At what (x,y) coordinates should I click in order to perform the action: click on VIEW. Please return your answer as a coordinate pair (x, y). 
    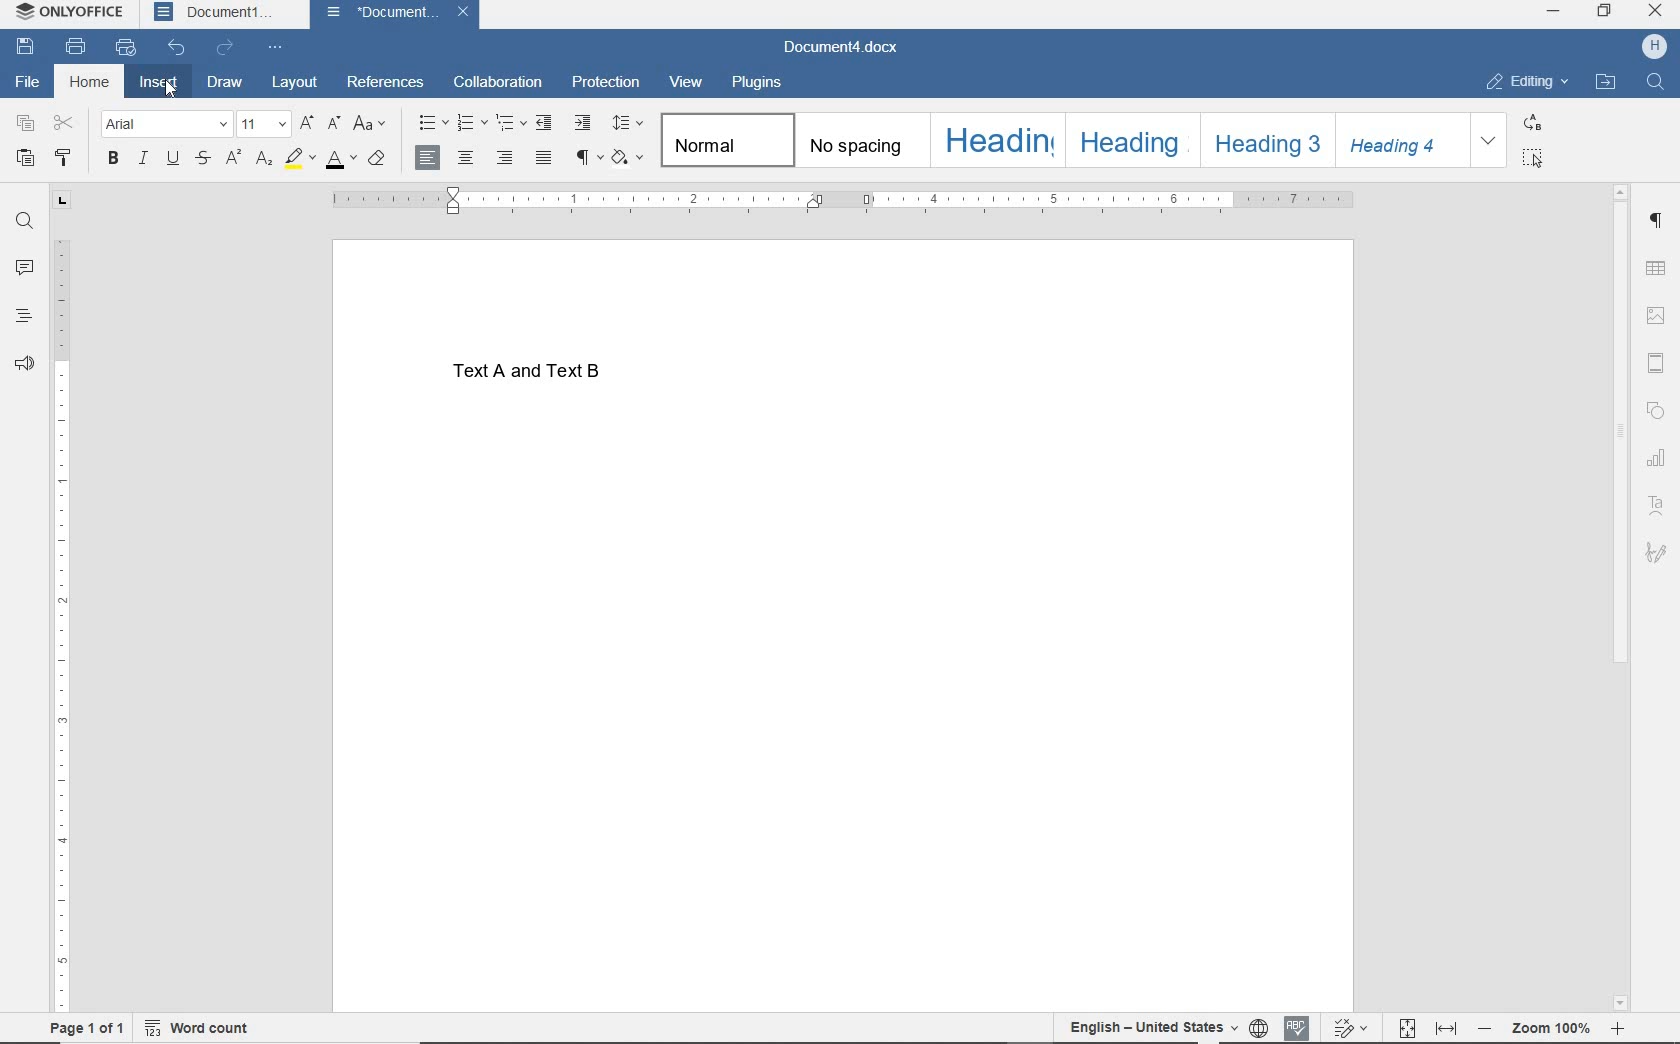
    Looking at the image, I should click on (688, 83).